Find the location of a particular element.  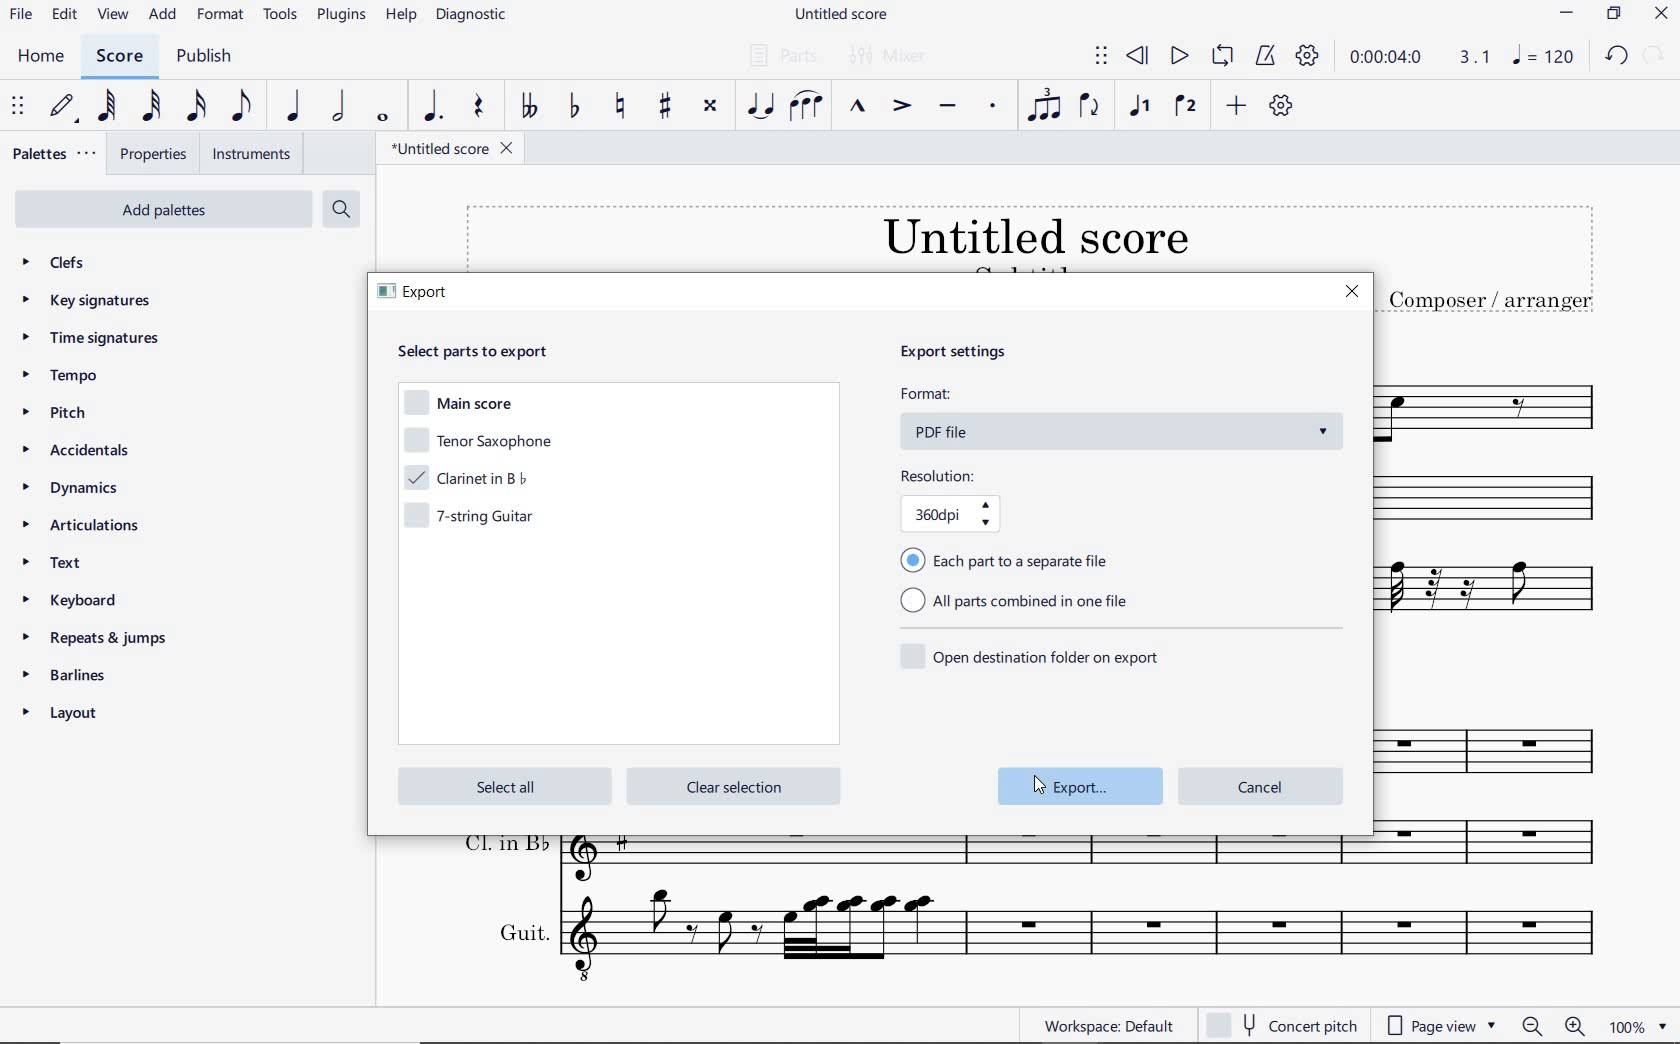

resolution is located at coordinates (984, 501).